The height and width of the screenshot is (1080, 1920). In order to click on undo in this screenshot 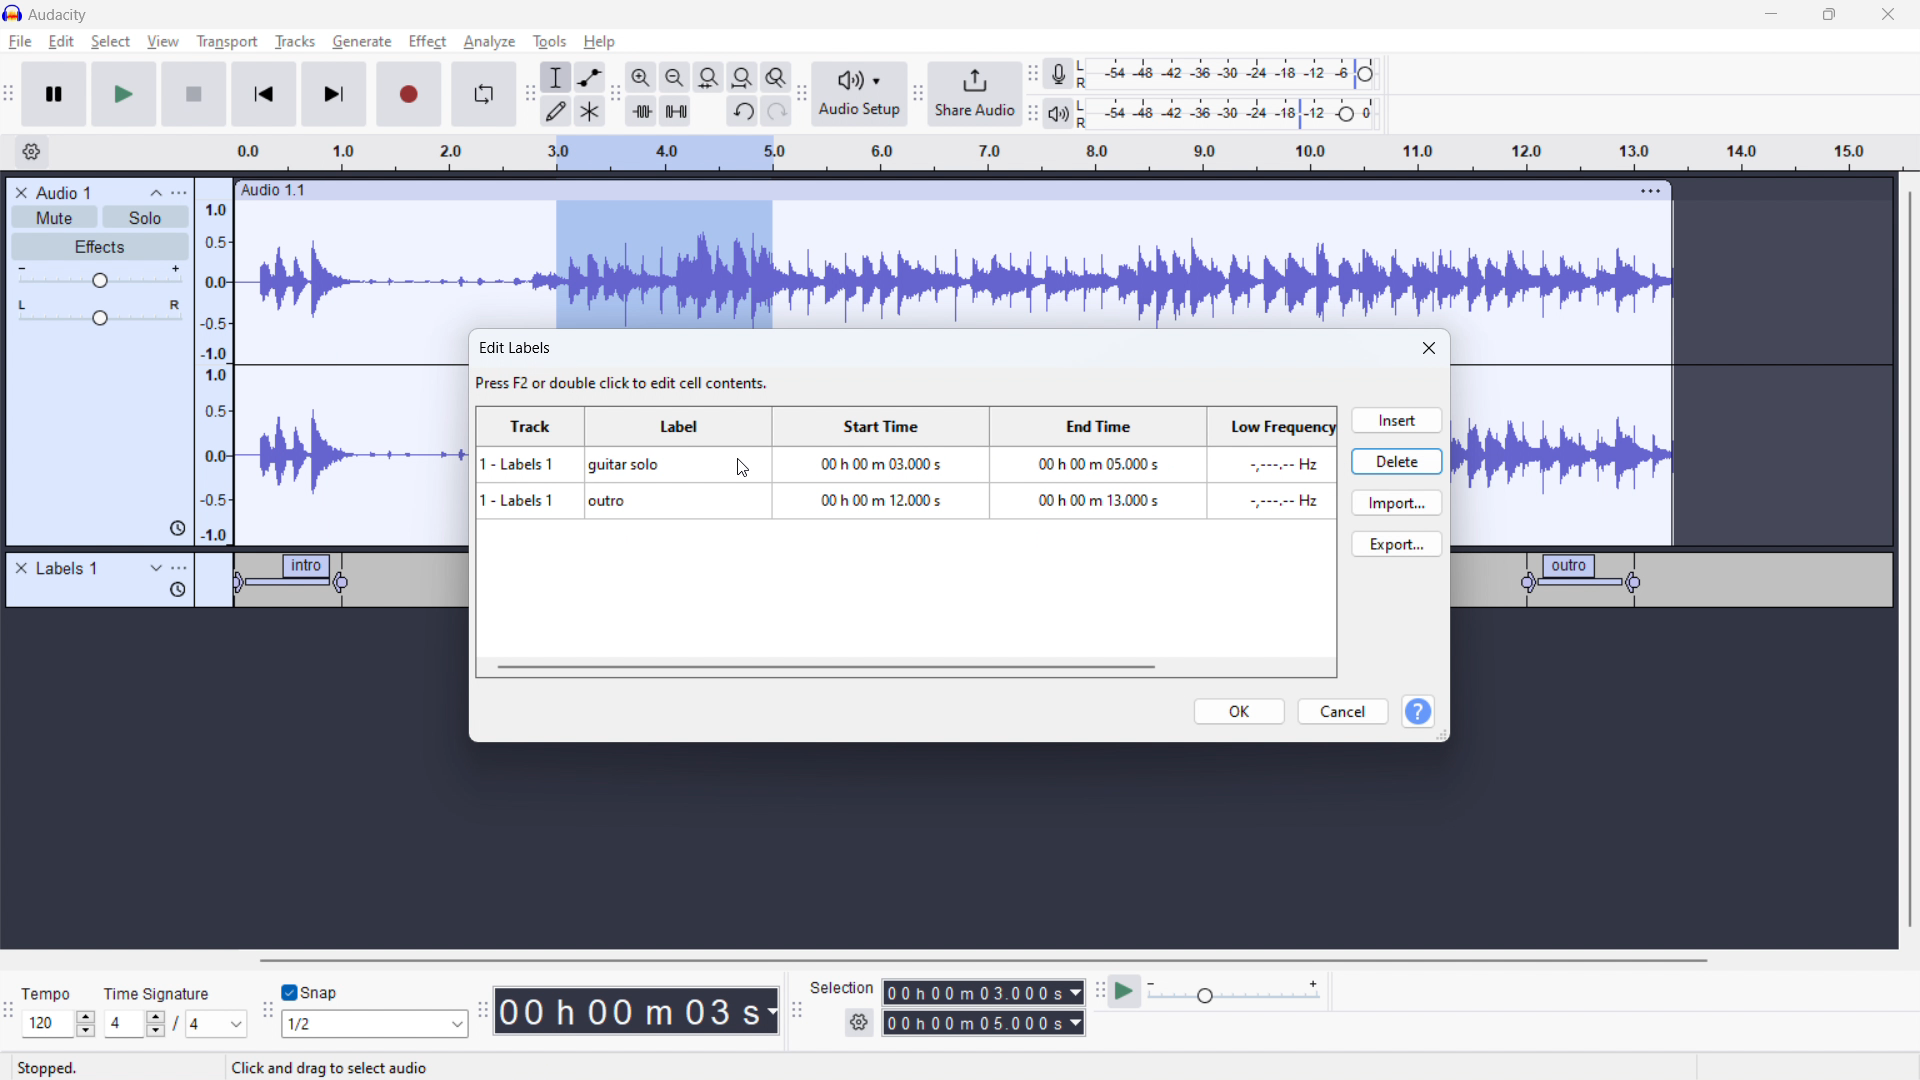, I will do `click(777, 111)`.